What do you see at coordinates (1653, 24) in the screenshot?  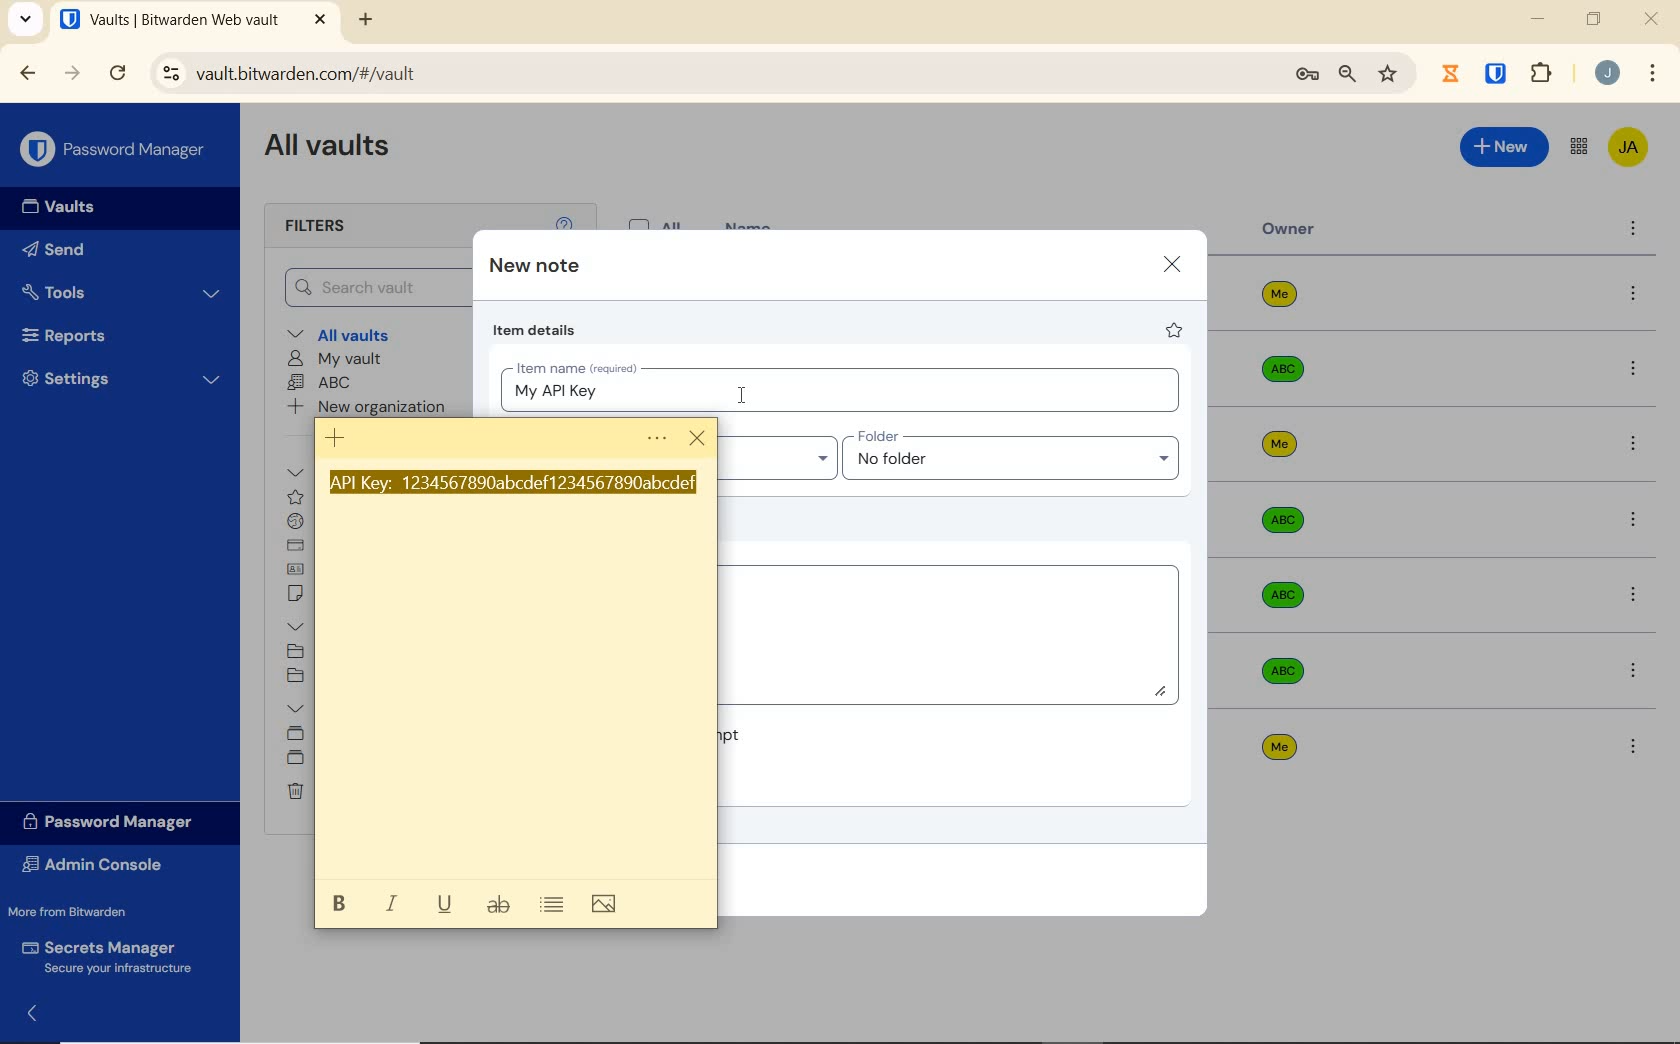 I see `CLOSE` at bounding box center [1653, 24].